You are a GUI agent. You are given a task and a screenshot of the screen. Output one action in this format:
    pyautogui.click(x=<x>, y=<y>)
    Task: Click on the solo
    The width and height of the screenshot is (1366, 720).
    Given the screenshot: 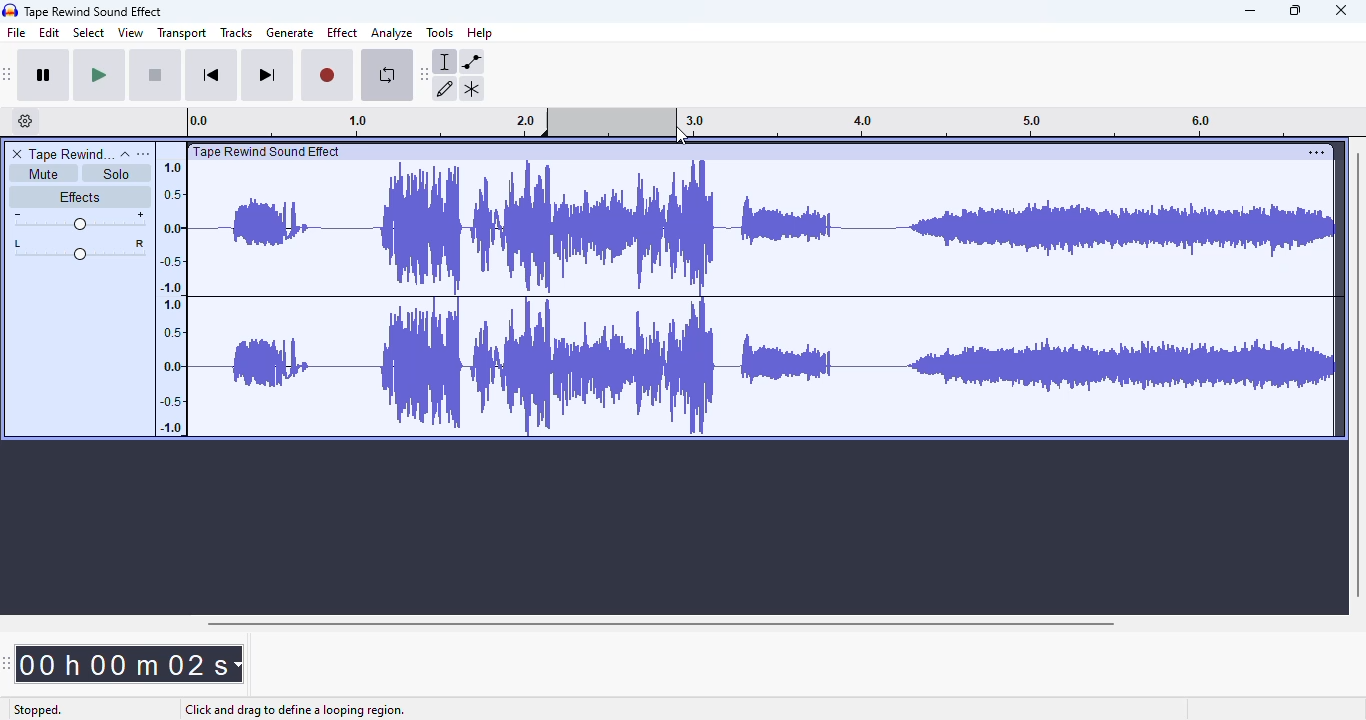 What is the action you would take?
    pyautogui.click(x=118, y=174)
    